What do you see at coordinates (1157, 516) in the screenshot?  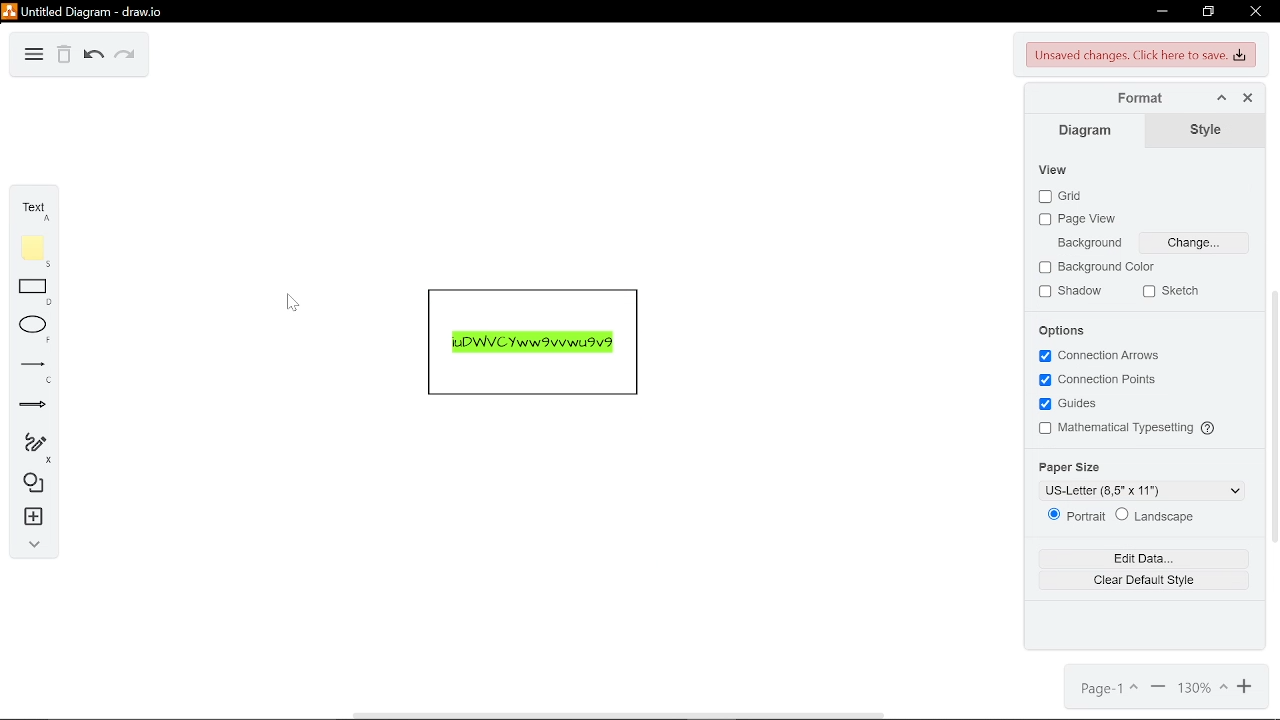 I see `landscape` at bounding box center [1157, 516].